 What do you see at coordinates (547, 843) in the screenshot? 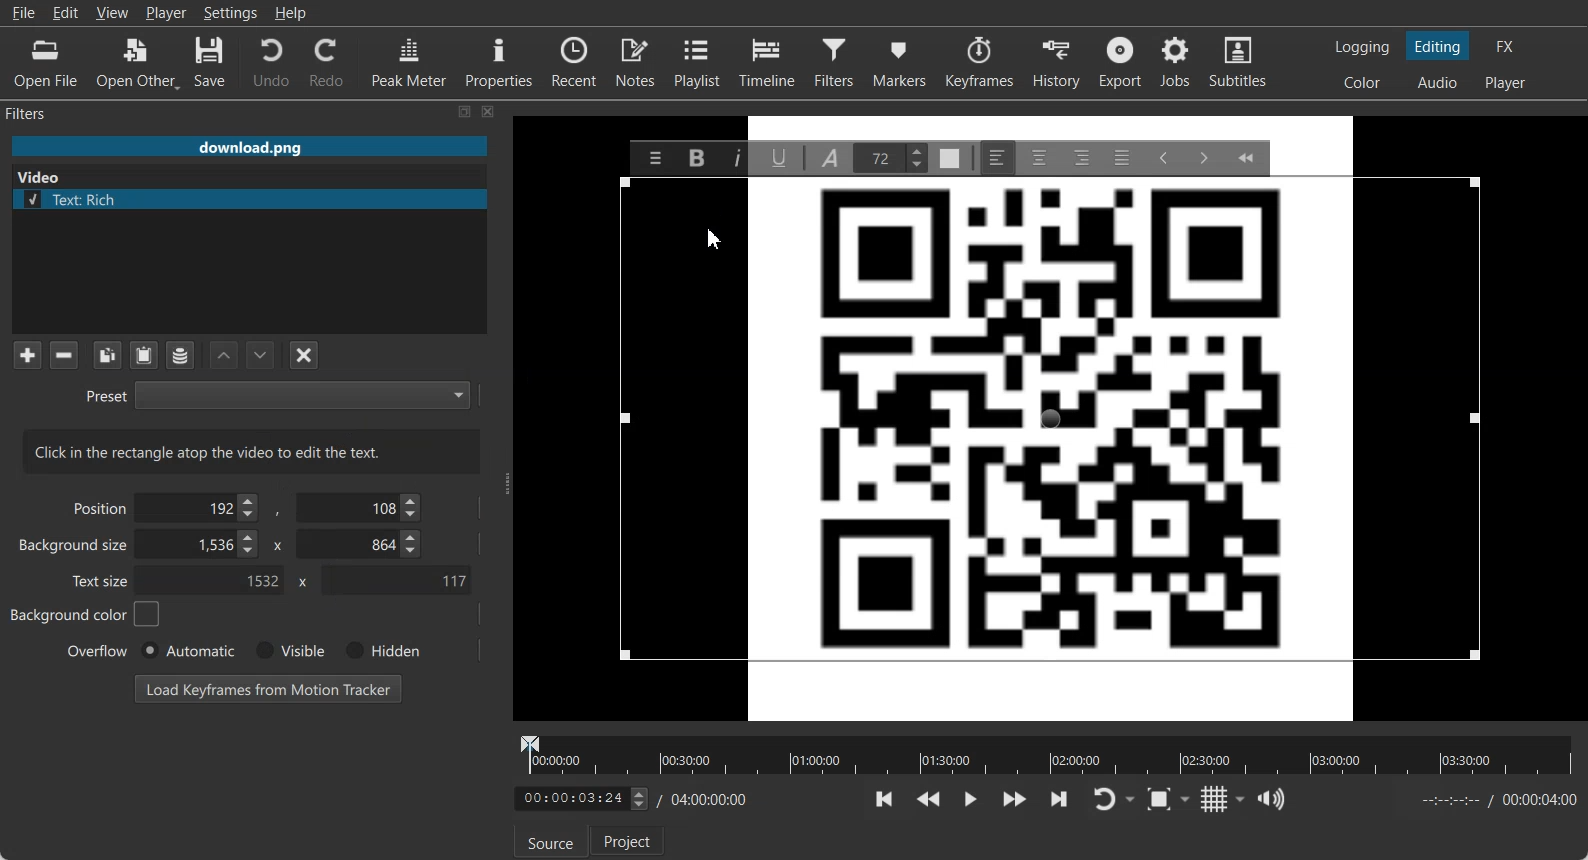
I see `Source` at bounding box center [547, 843].